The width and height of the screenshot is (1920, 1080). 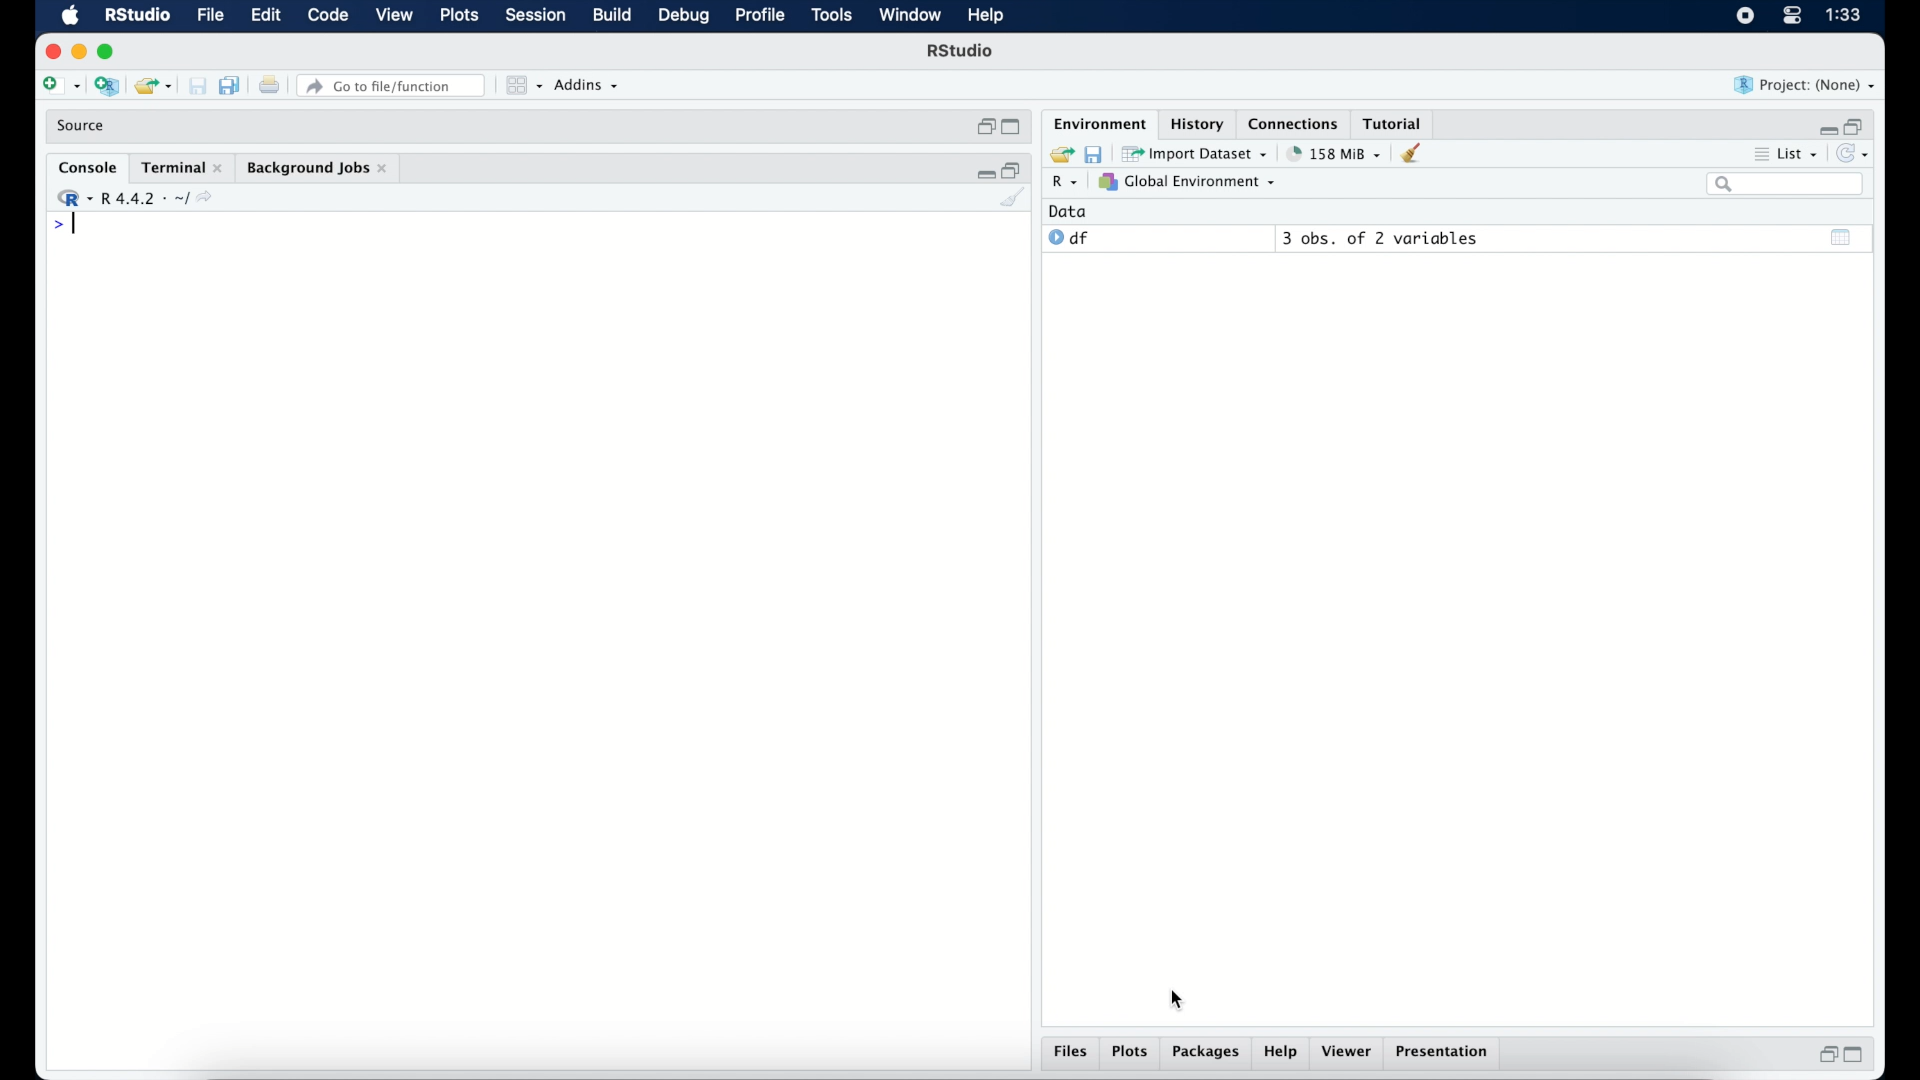 What do you see at coordinates (522, 86) in the screenshot?
I see `view in panes` at bounding box center [522, 86].